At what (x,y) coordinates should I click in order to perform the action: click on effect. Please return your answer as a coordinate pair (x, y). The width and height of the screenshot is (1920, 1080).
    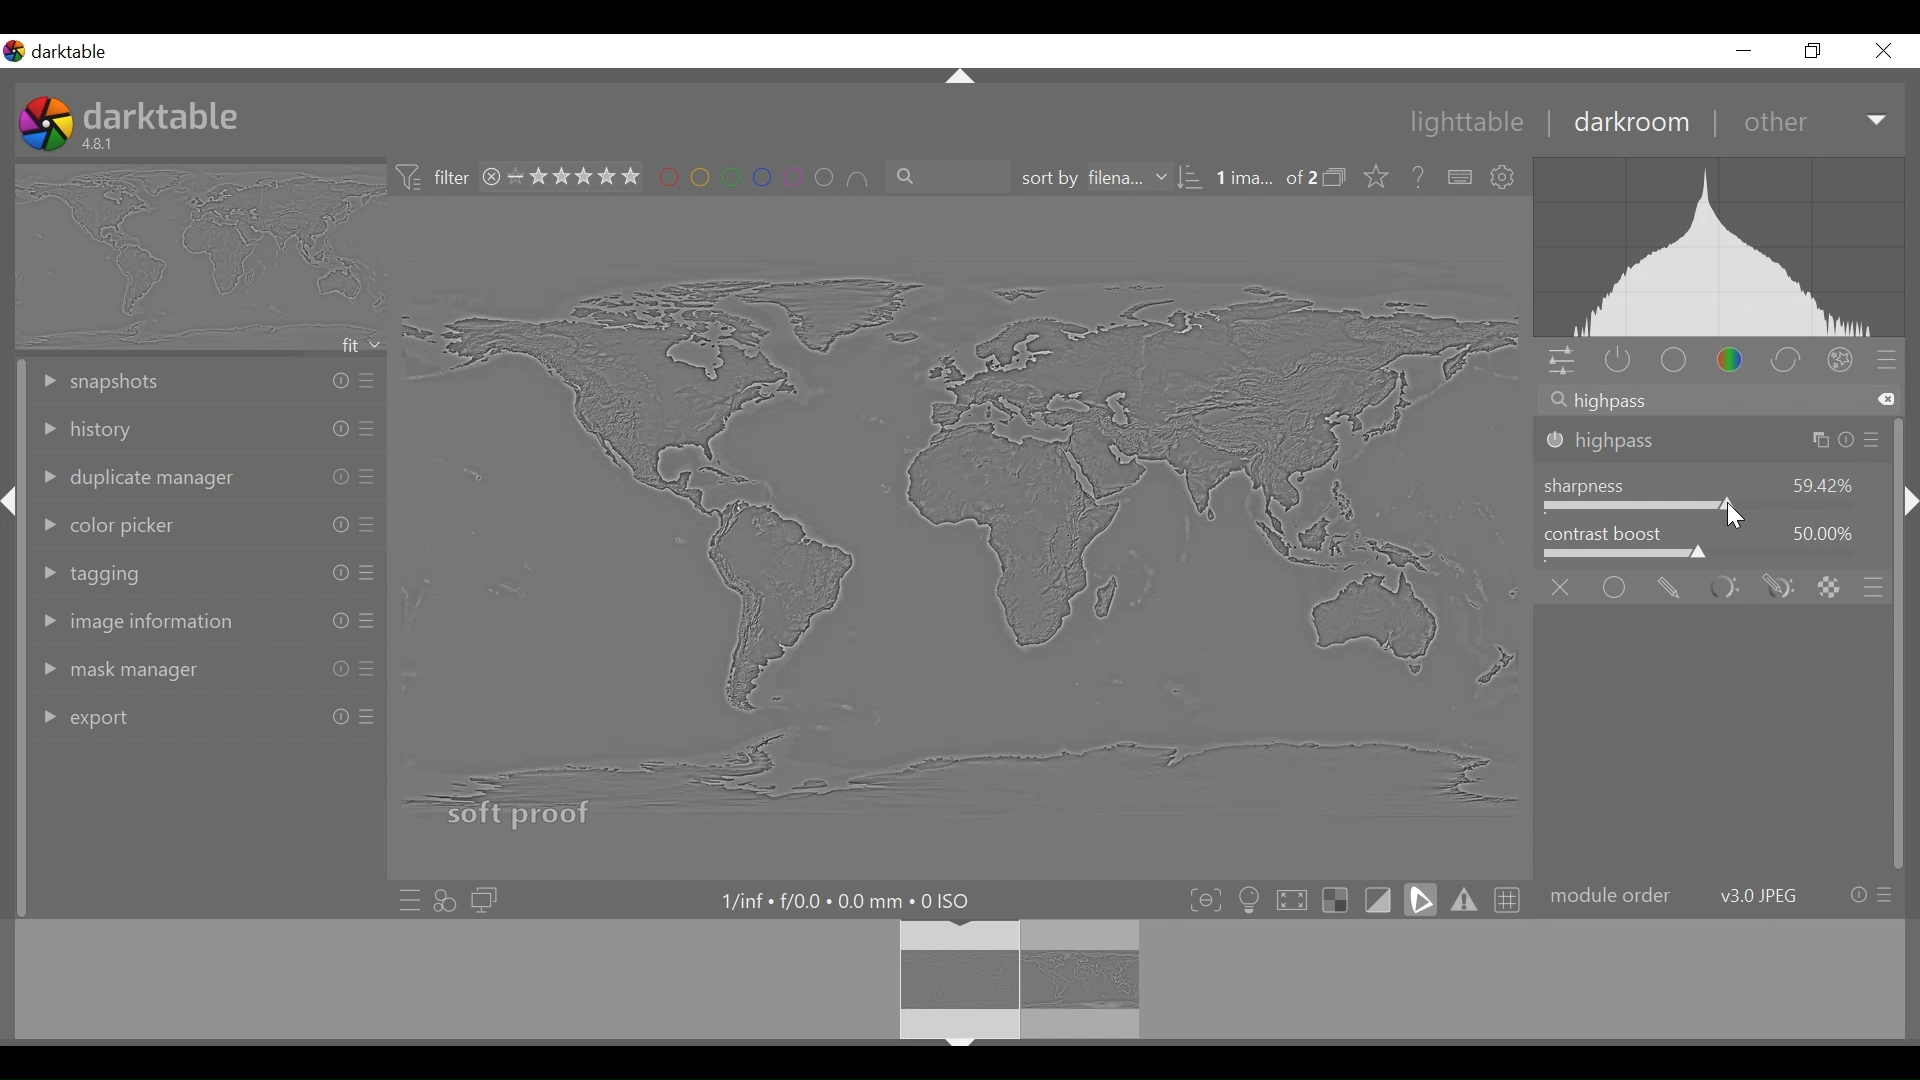
    Looking at the image, I should click on (1841, 361).